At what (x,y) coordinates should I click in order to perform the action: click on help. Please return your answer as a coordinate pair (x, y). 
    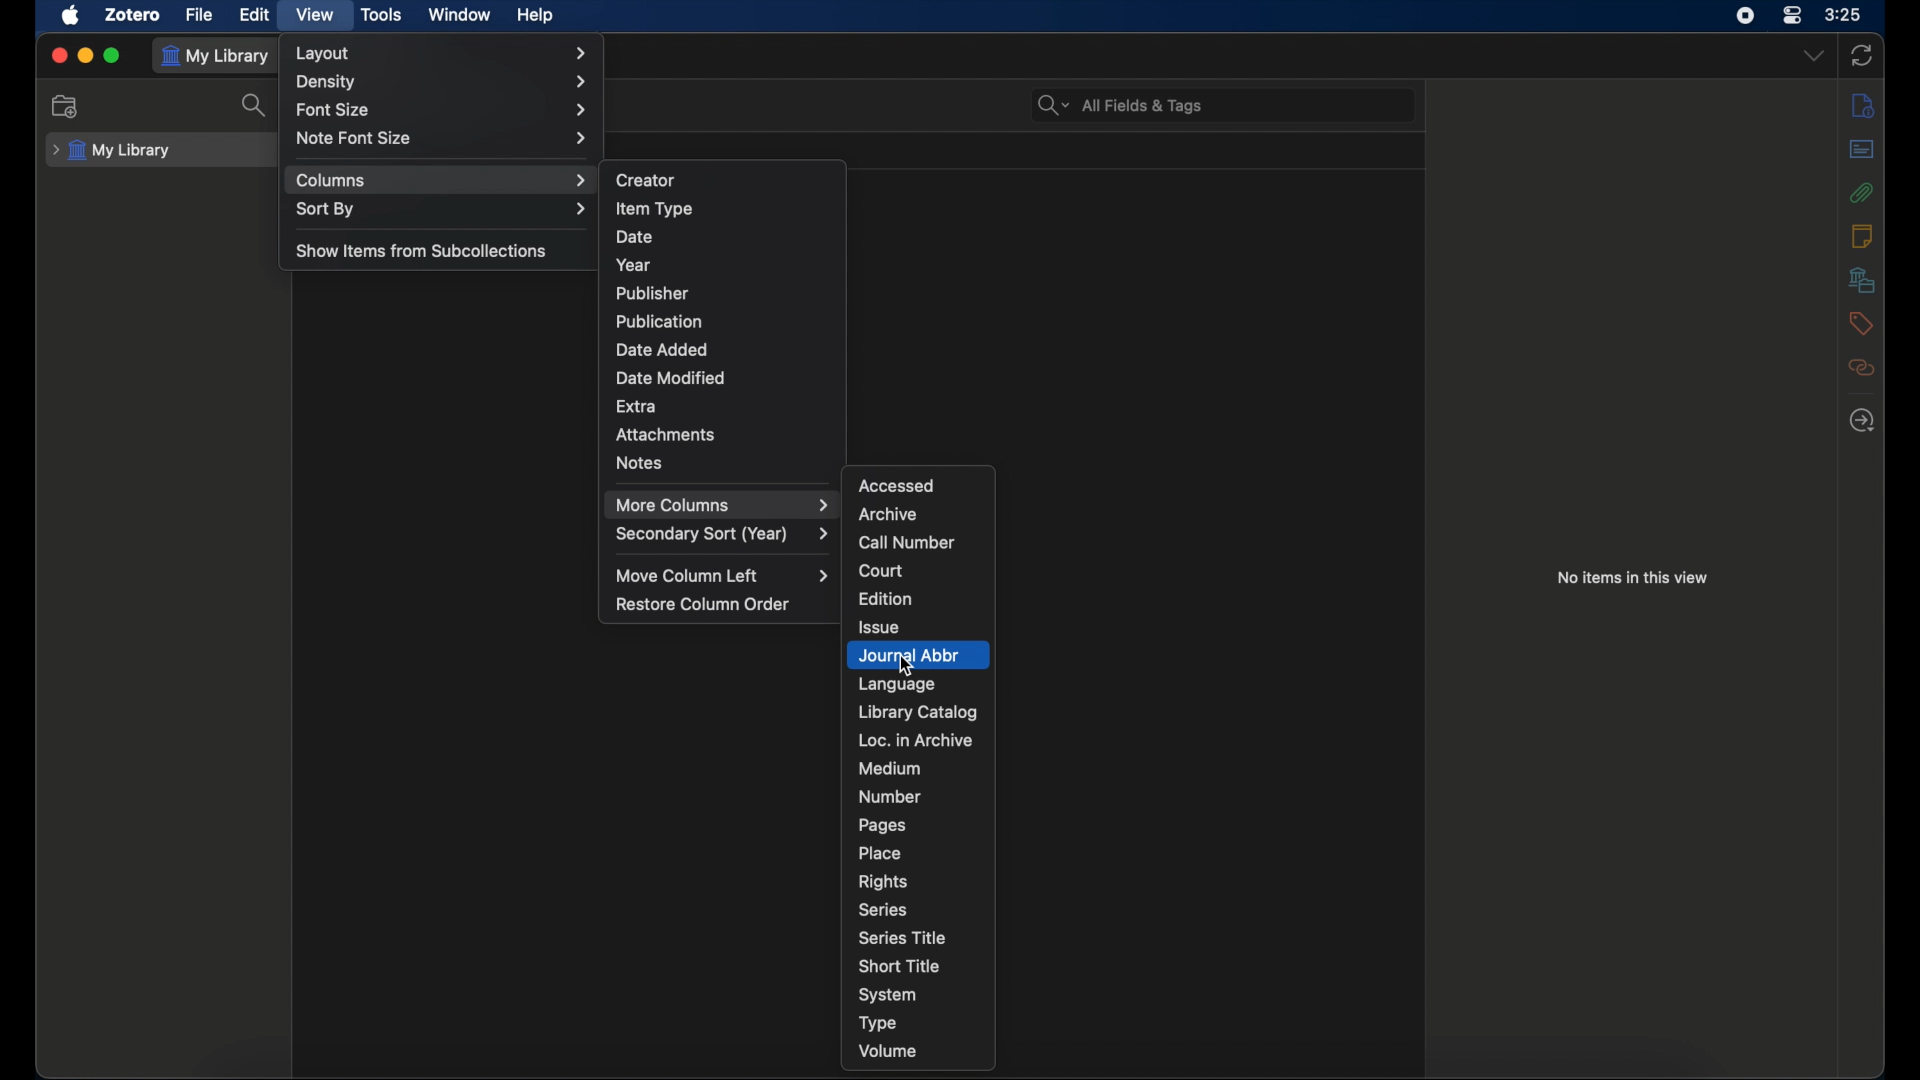
    Looking at the image, I should click on (536, 16).